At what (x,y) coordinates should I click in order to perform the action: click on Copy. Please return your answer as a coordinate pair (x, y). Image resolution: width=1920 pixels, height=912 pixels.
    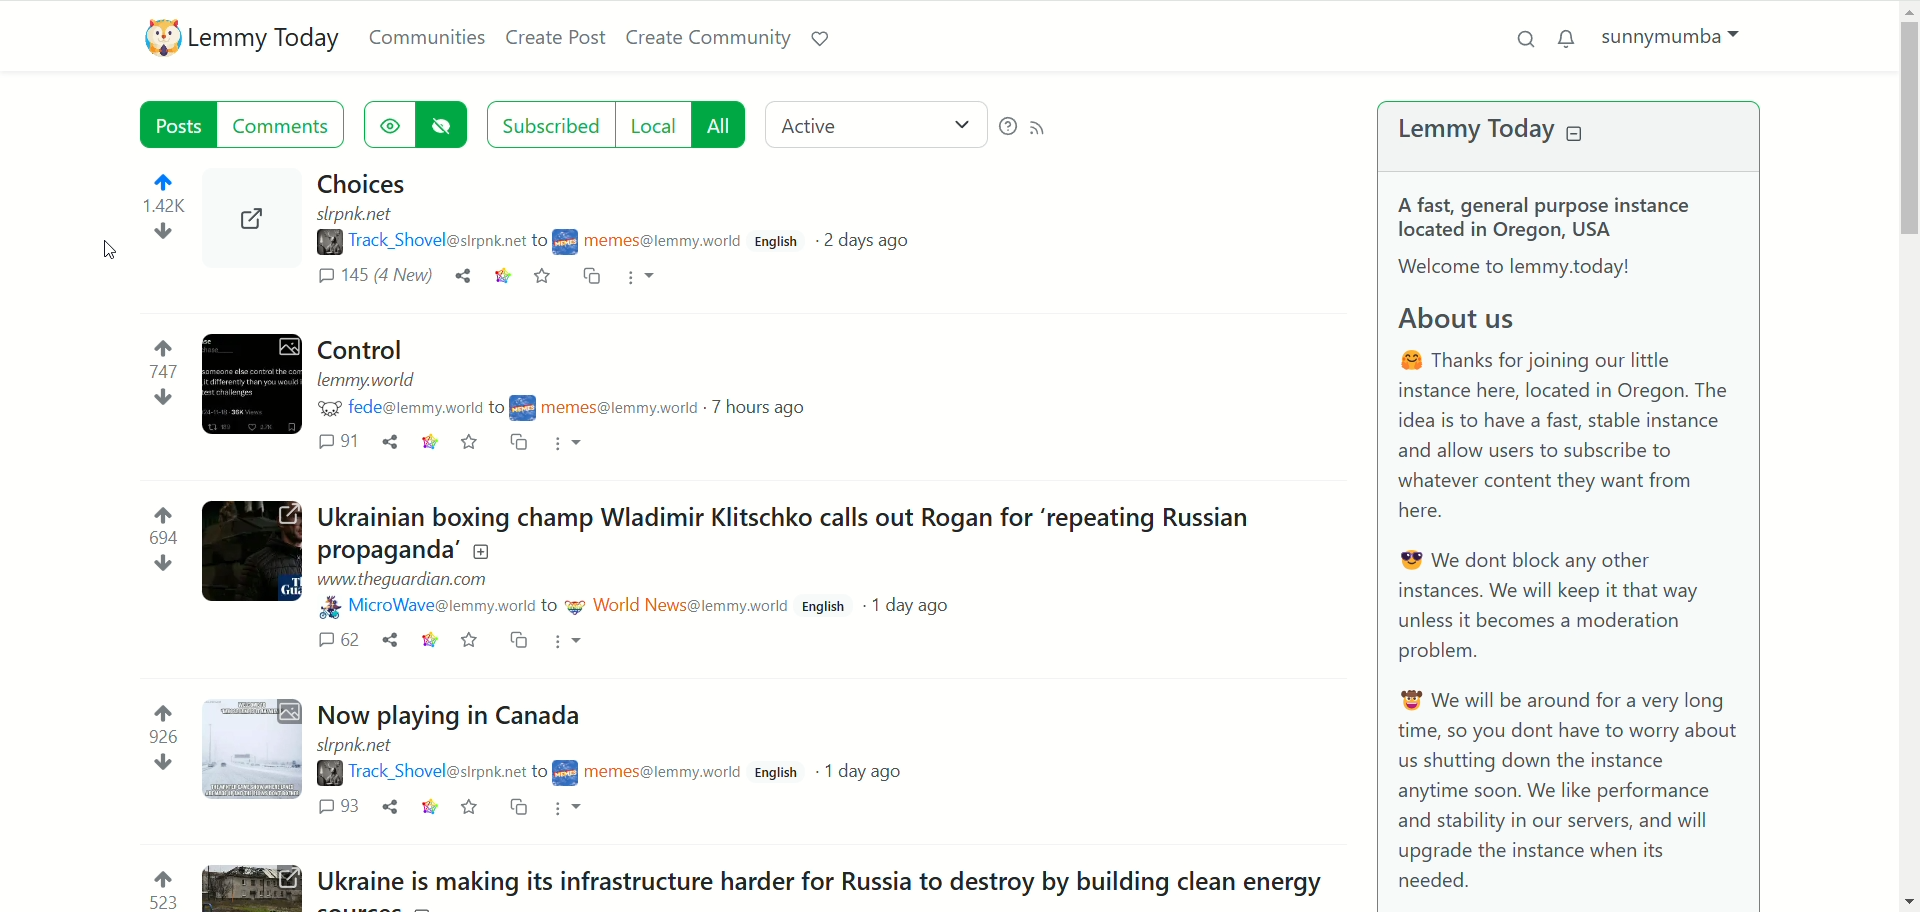
    Looking at the image, I should click on (518, 810).